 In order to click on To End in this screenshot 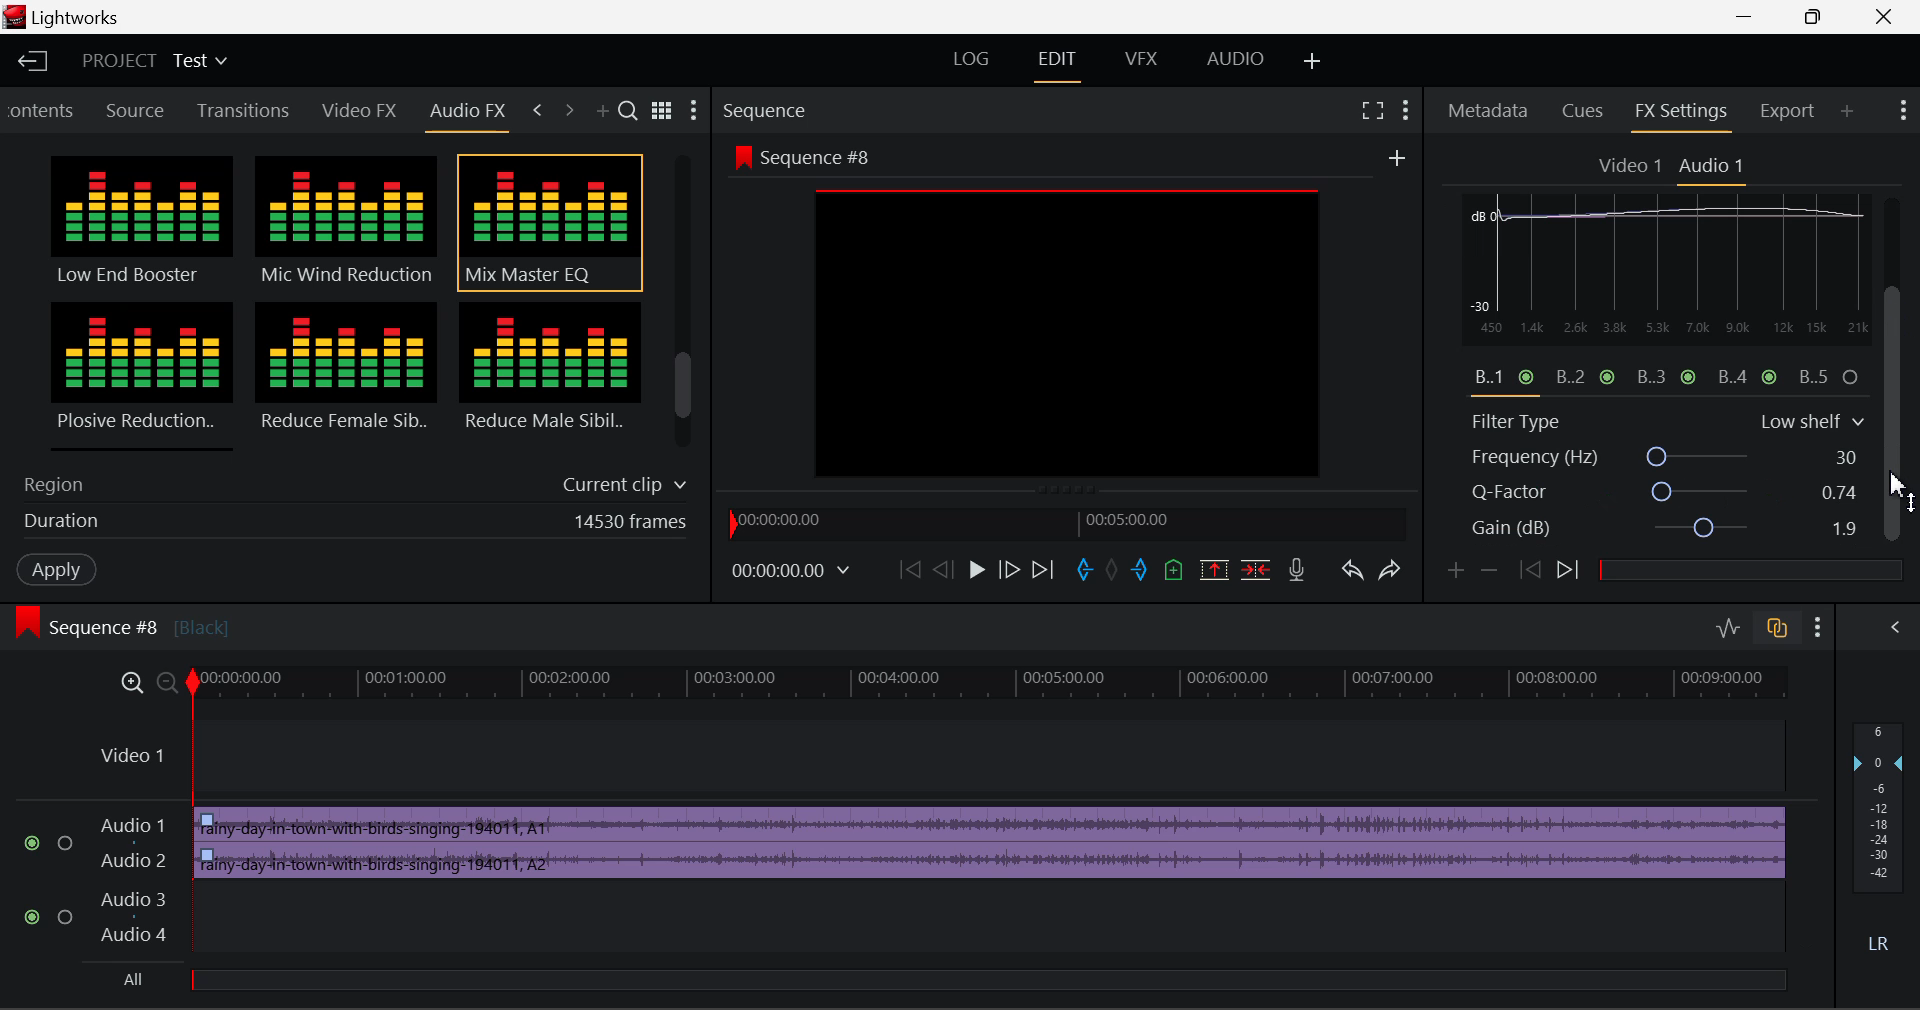, I will do `click(1048, 572)`.